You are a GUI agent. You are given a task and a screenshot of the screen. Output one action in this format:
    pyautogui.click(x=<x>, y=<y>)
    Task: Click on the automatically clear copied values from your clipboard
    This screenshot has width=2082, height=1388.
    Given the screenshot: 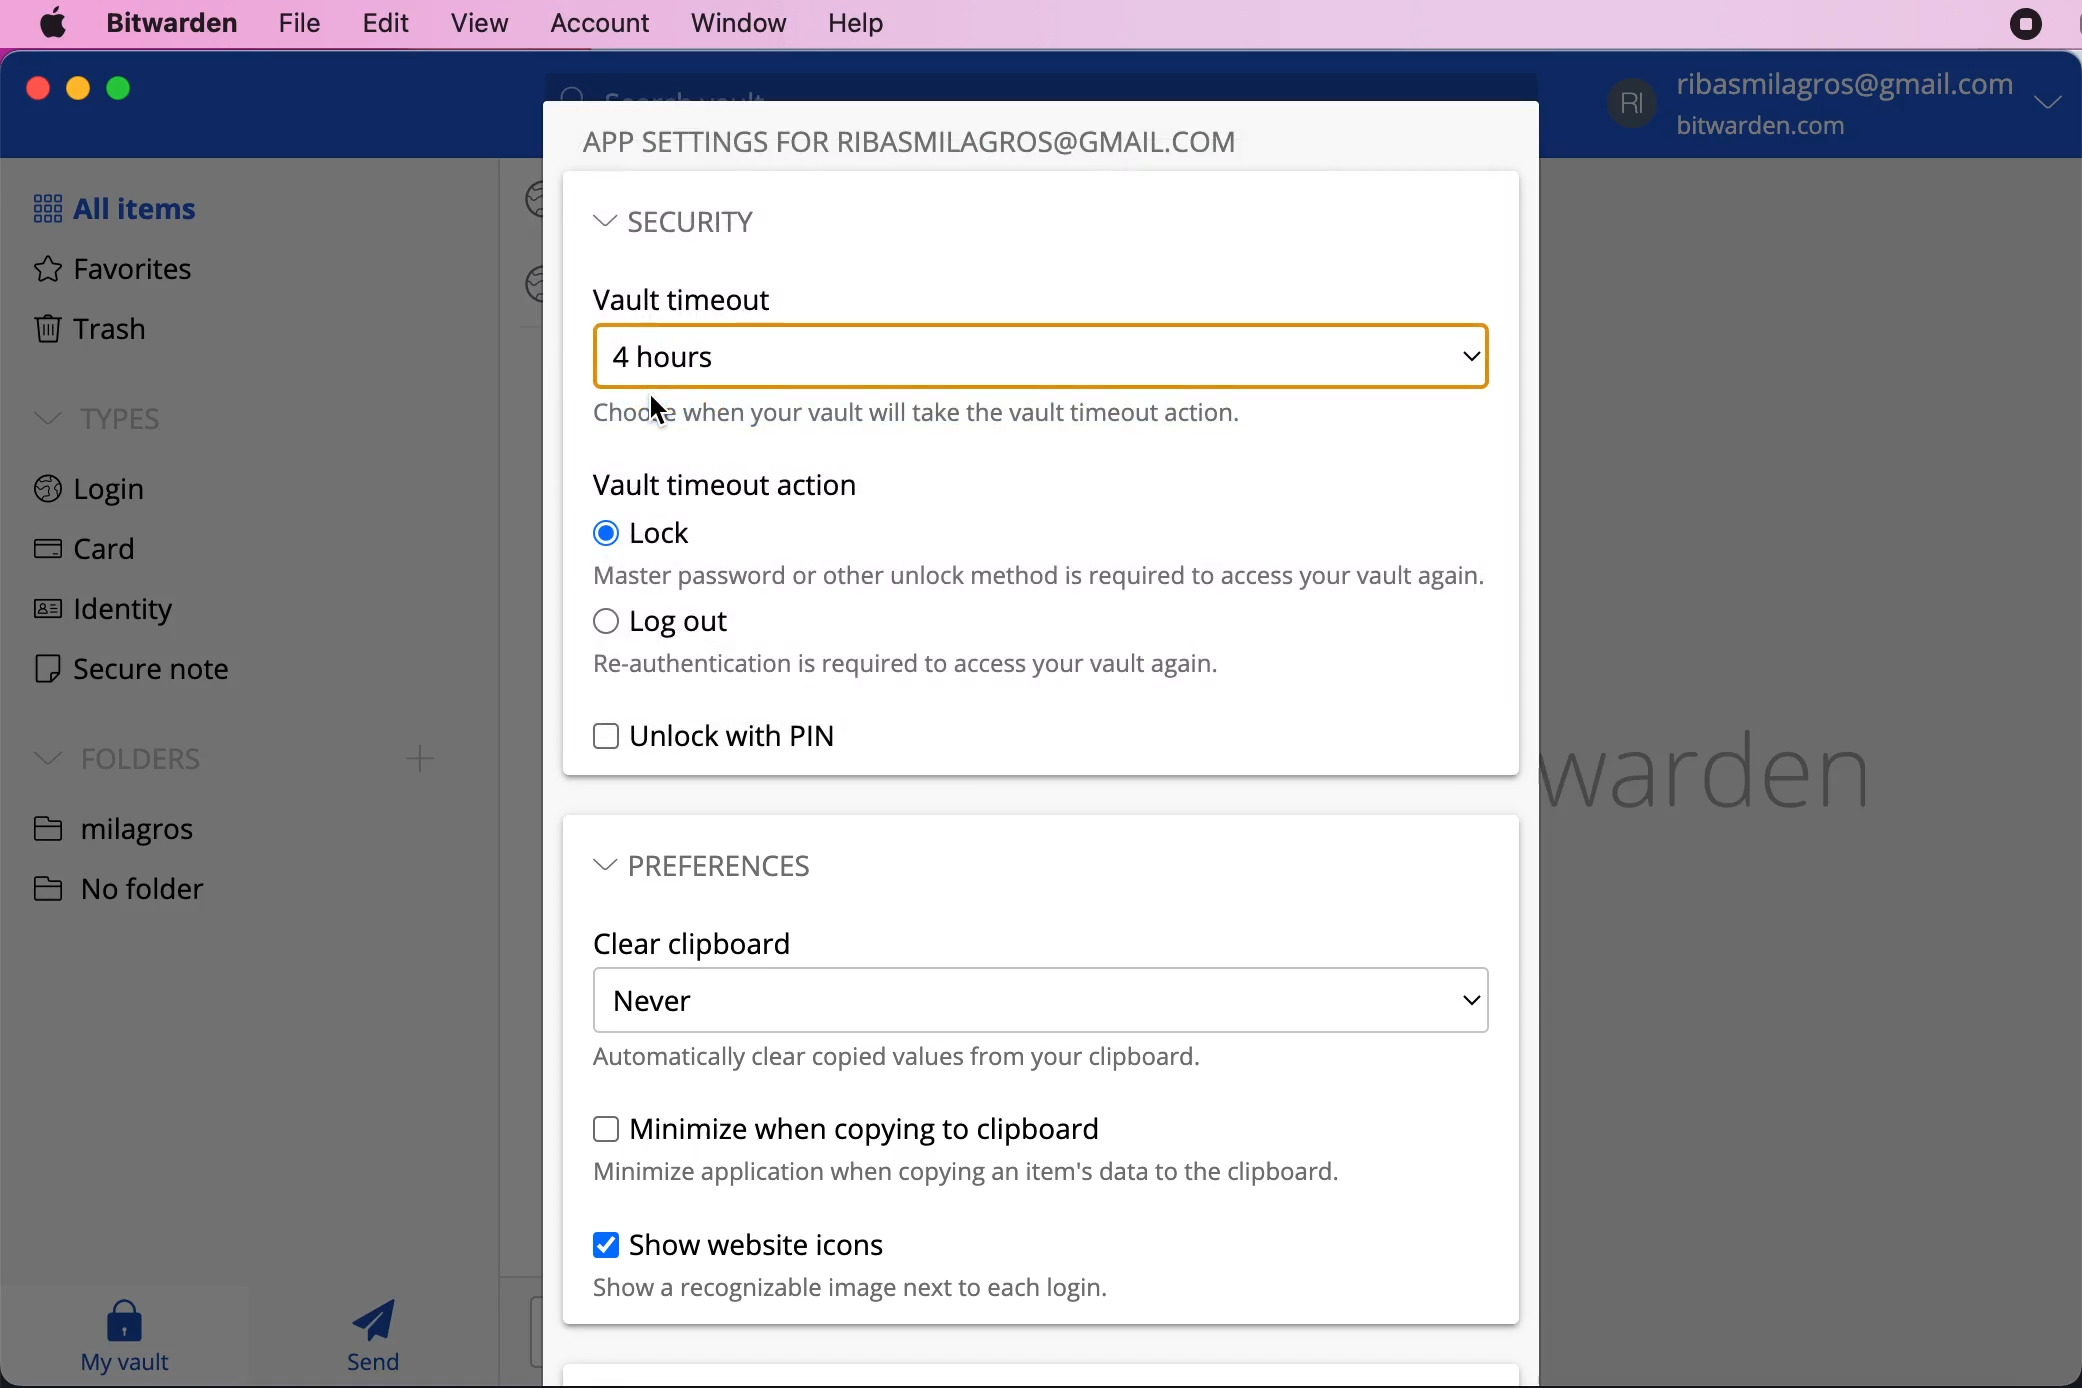 What is the action you would take?
    pyautogui.click(x=899, y=1058)
    